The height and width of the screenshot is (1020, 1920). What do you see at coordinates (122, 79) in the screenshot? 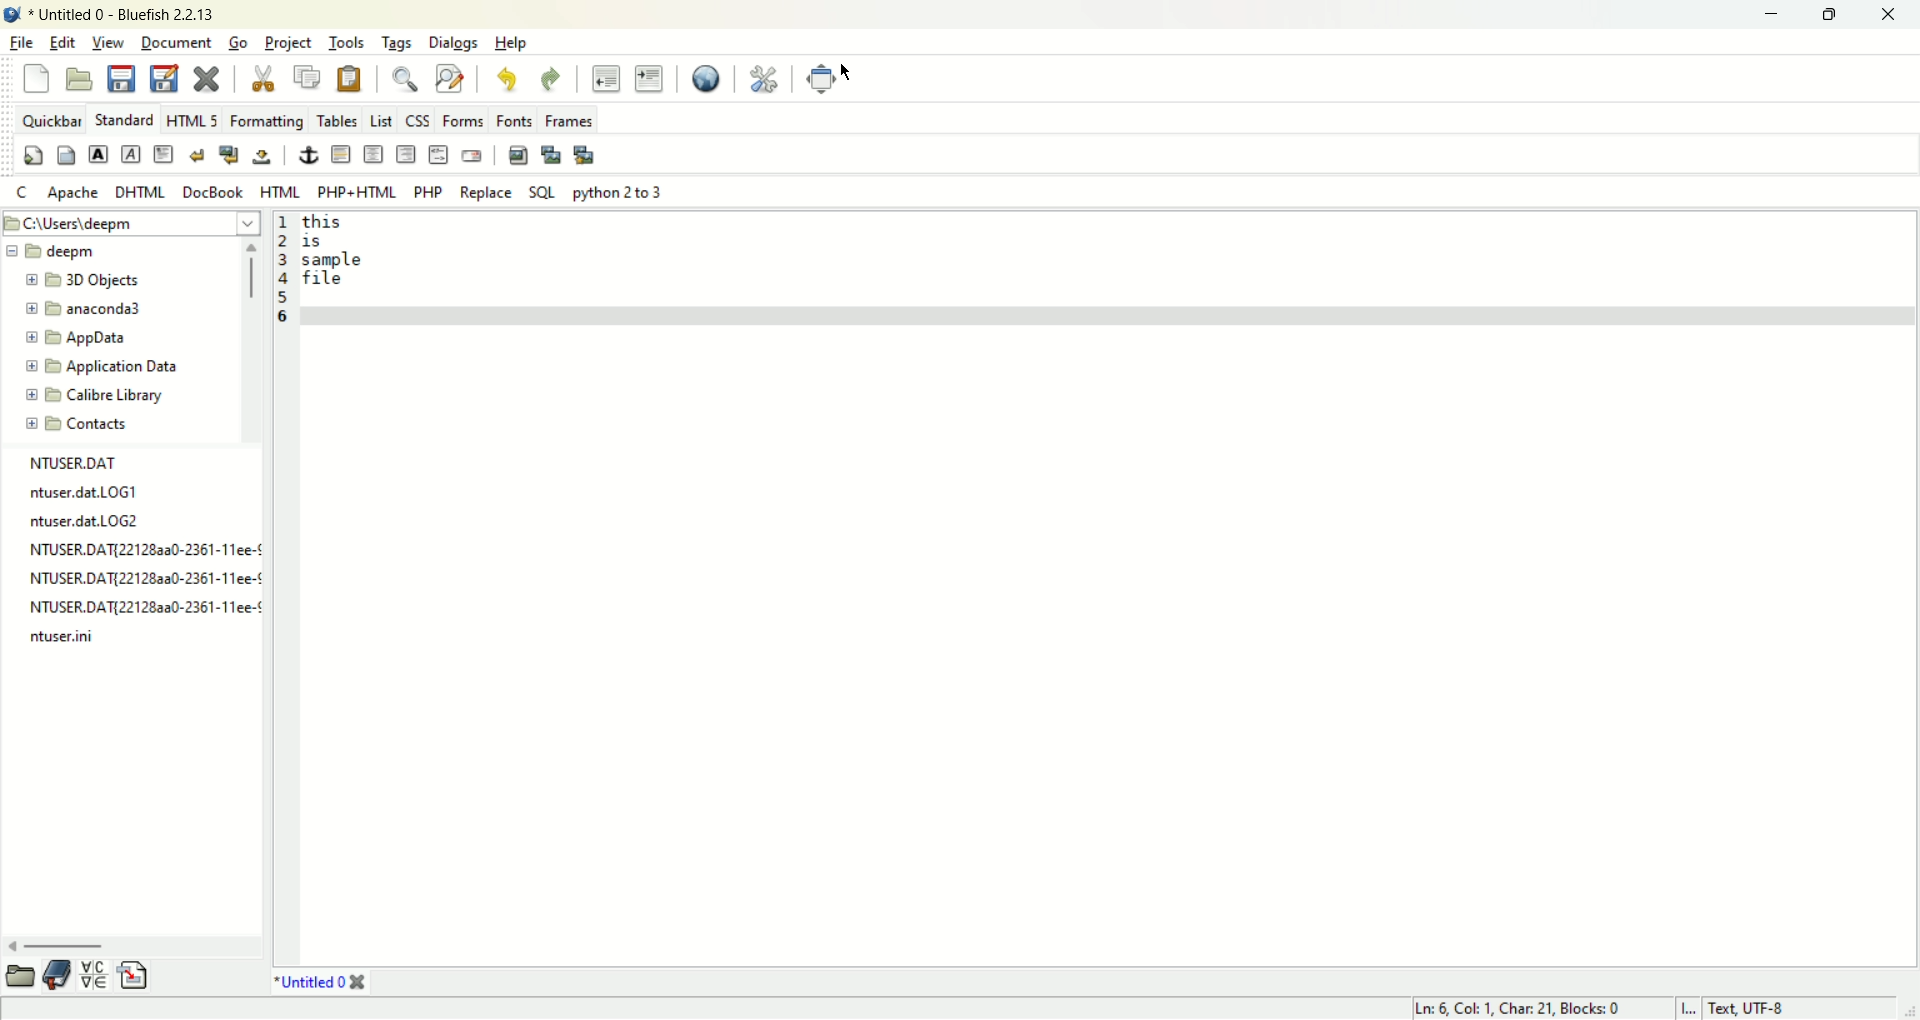
I see `save current file` at bounding box center [122, 79].